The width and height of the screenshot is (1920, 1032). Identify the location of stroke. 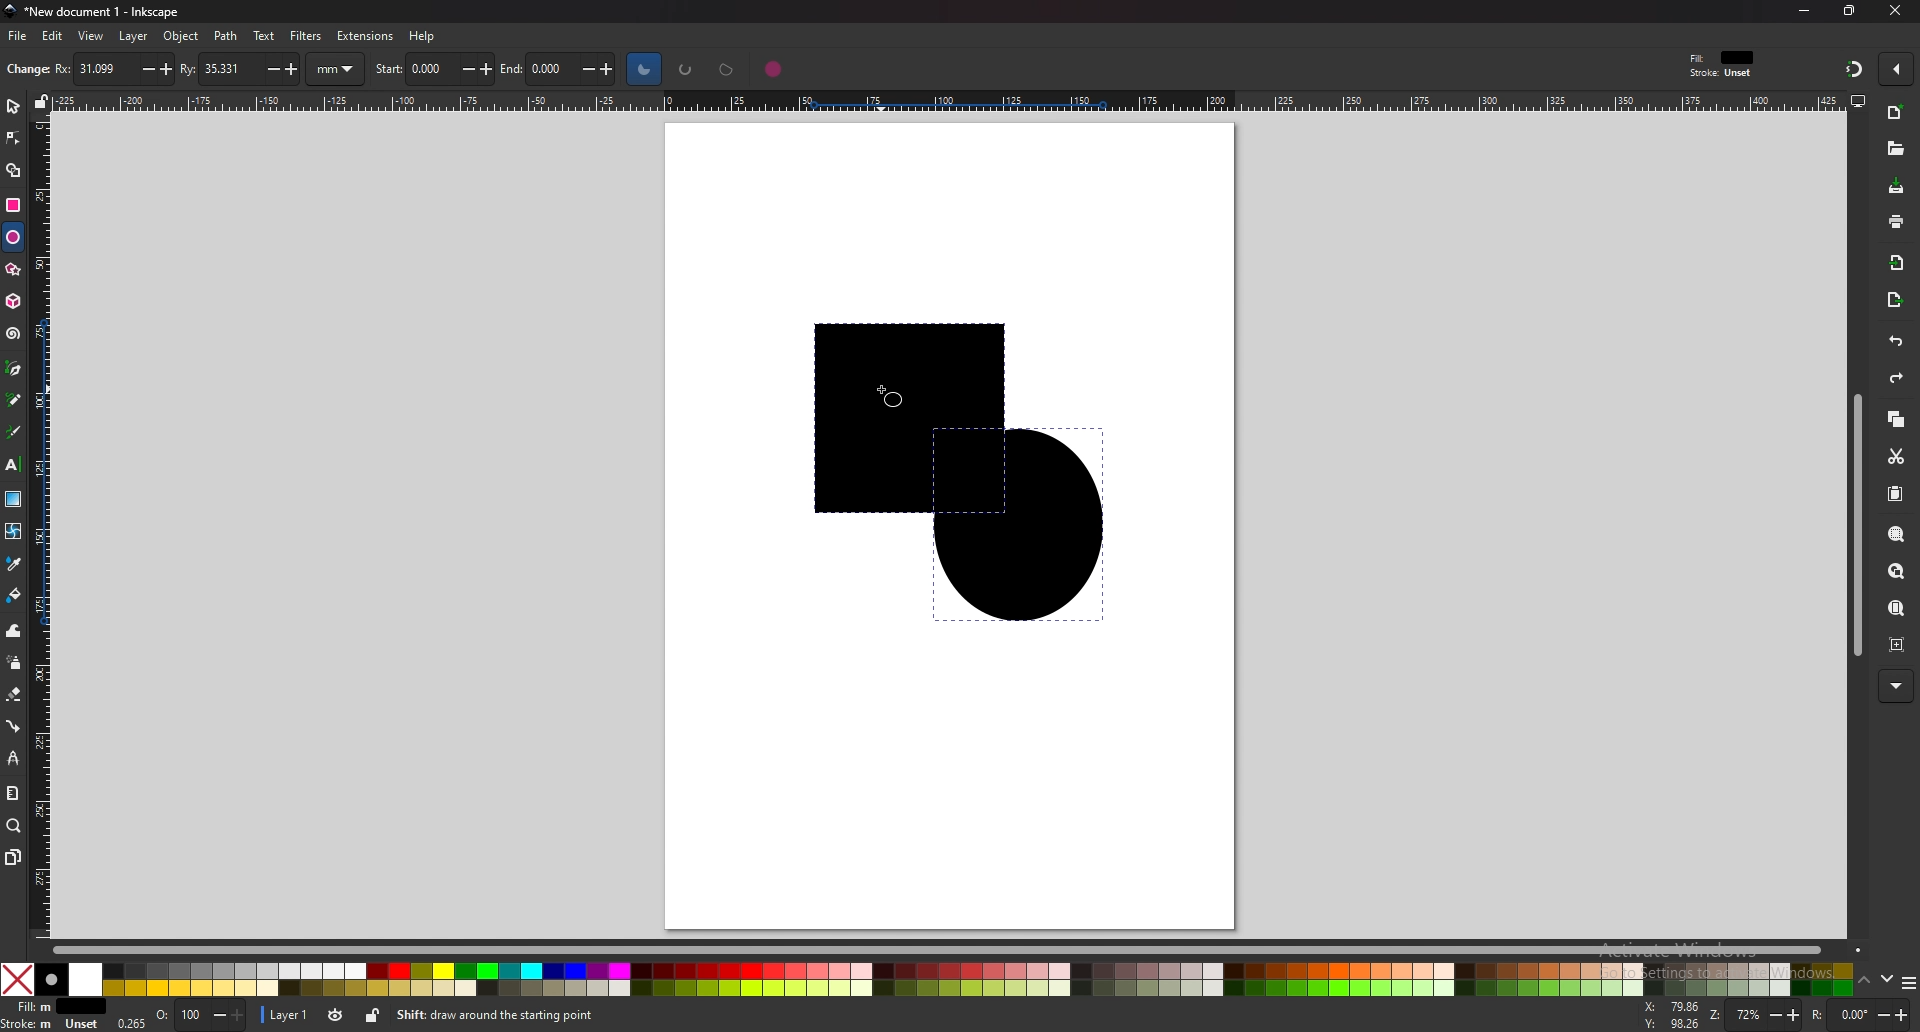
(53, 1025).